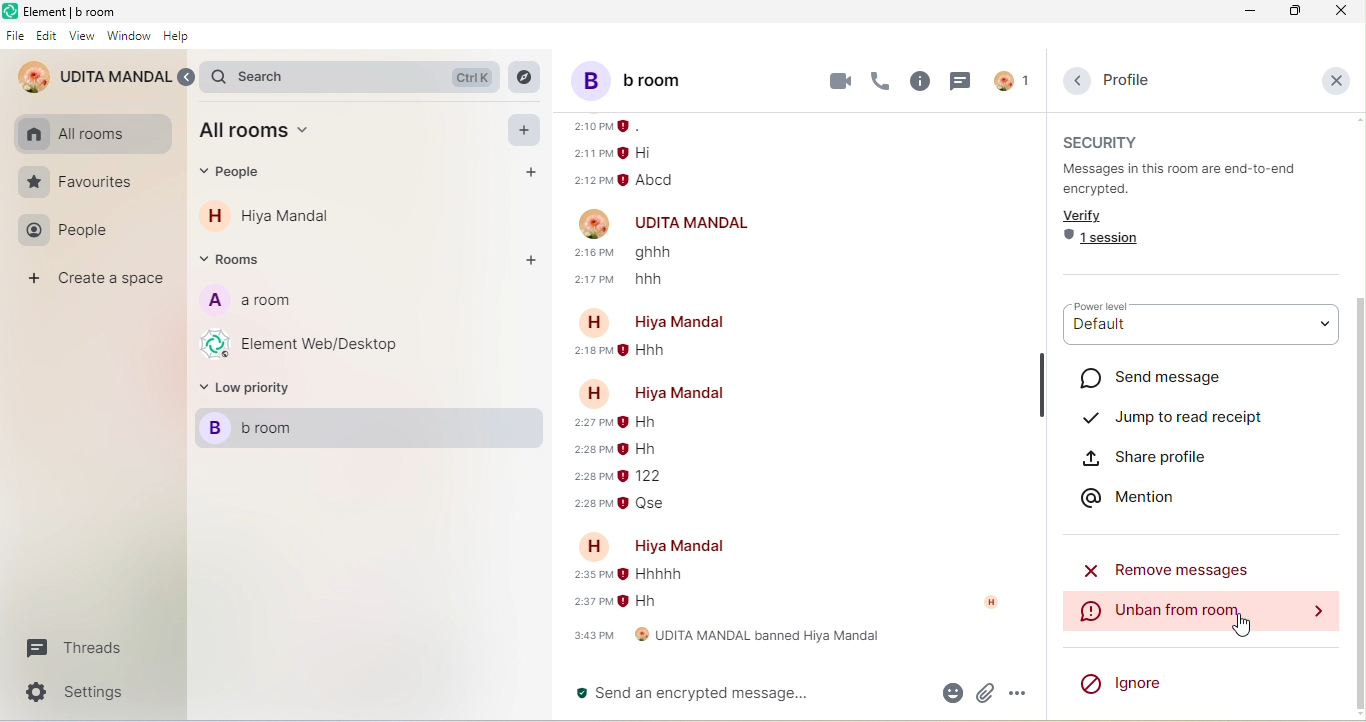 This screenshot has height=722, width=1366. I want to click on udita mandal, so click(94, 78).